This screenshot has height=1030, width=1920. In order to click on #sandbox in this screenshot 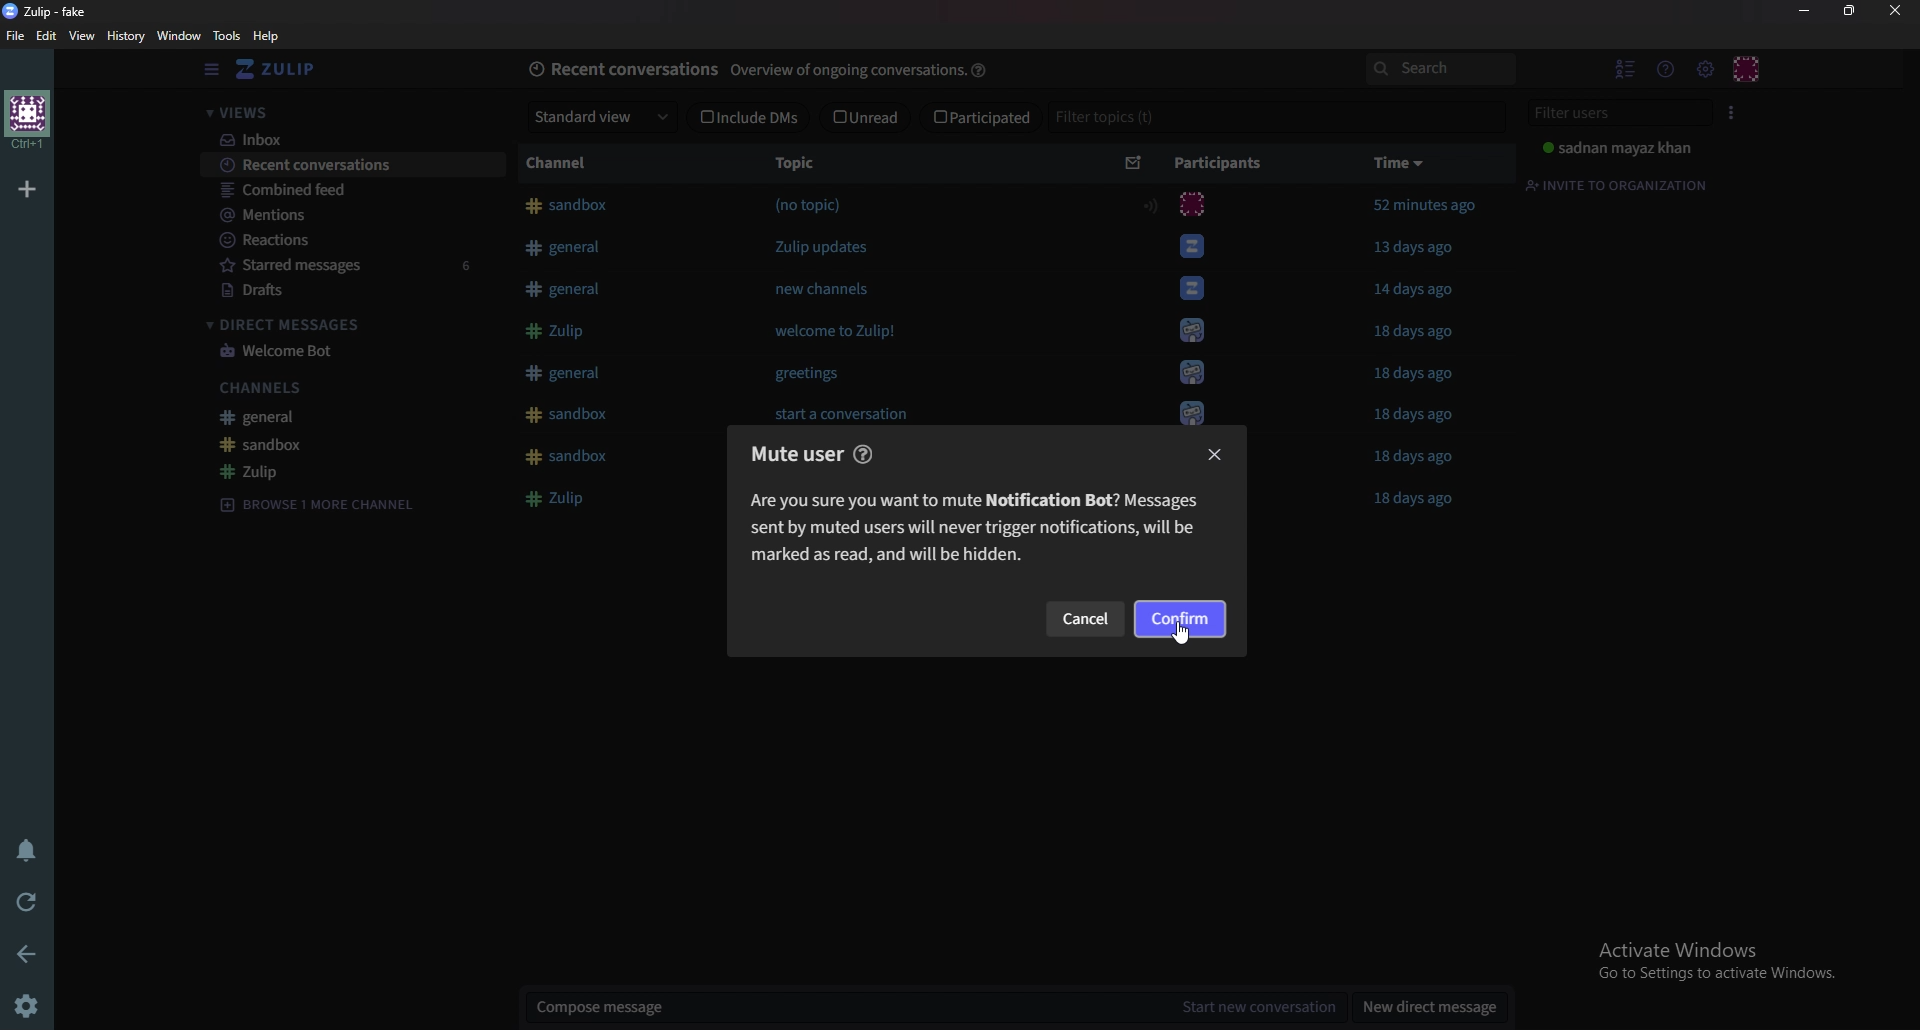, I will do `click(566, 415)`.